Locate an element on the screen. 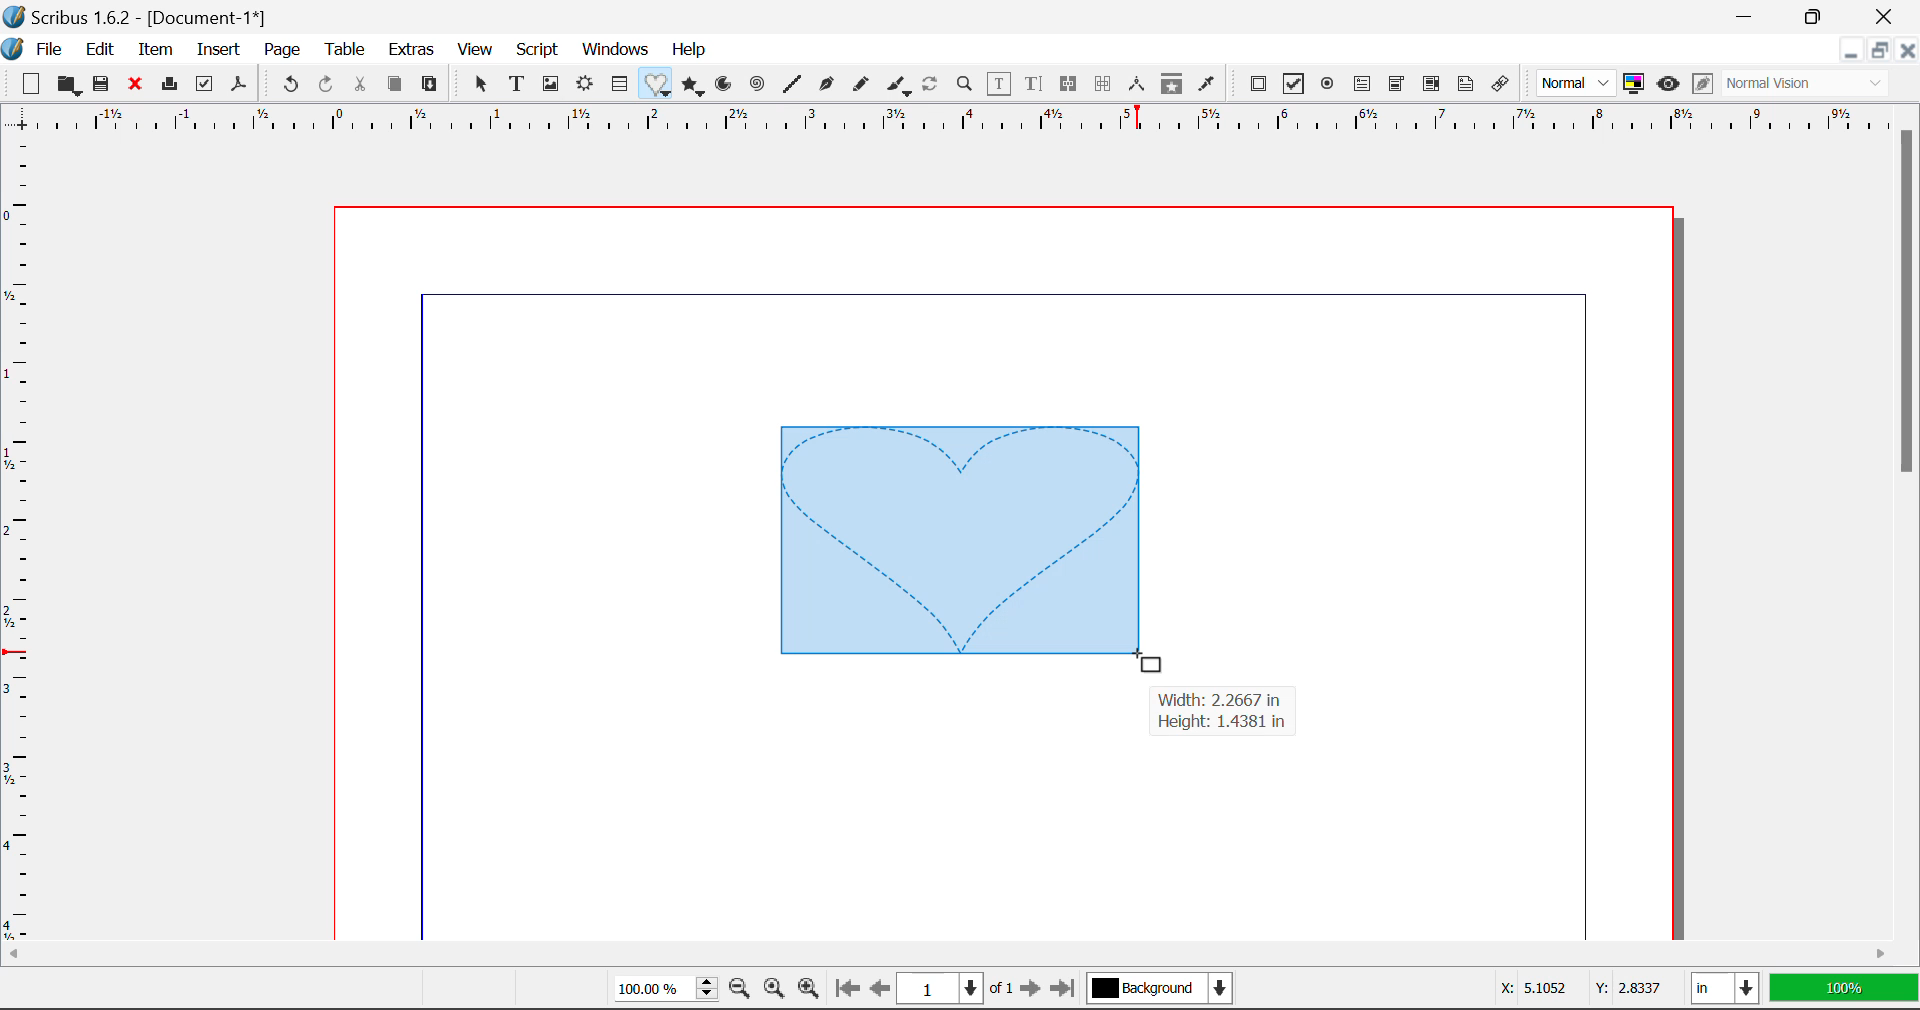 The width and height of the screenshot is (1920, 1010). Preview Mode is located at coordinates (1669, 86).